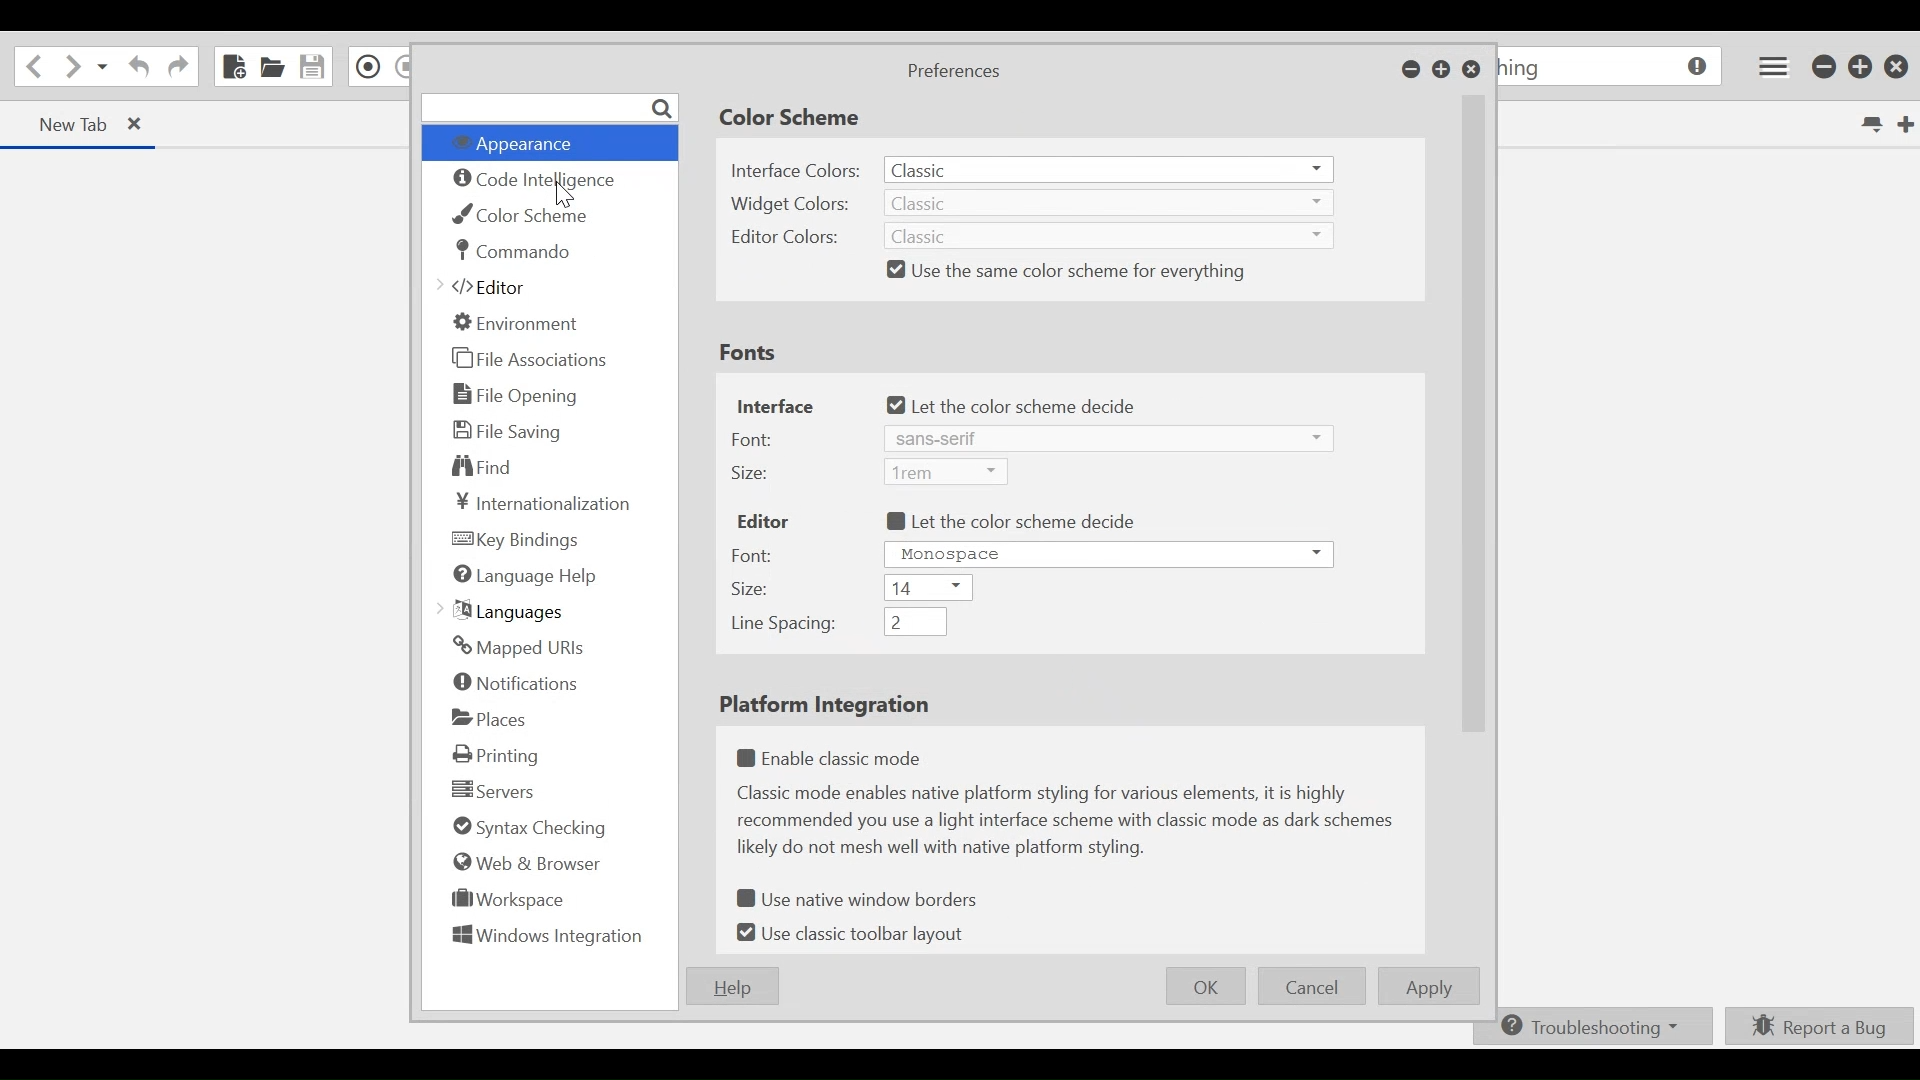 Image resolution: width=1920 pixels, height=1080 pixels. I want to click on File Opening, so click(519, 394).